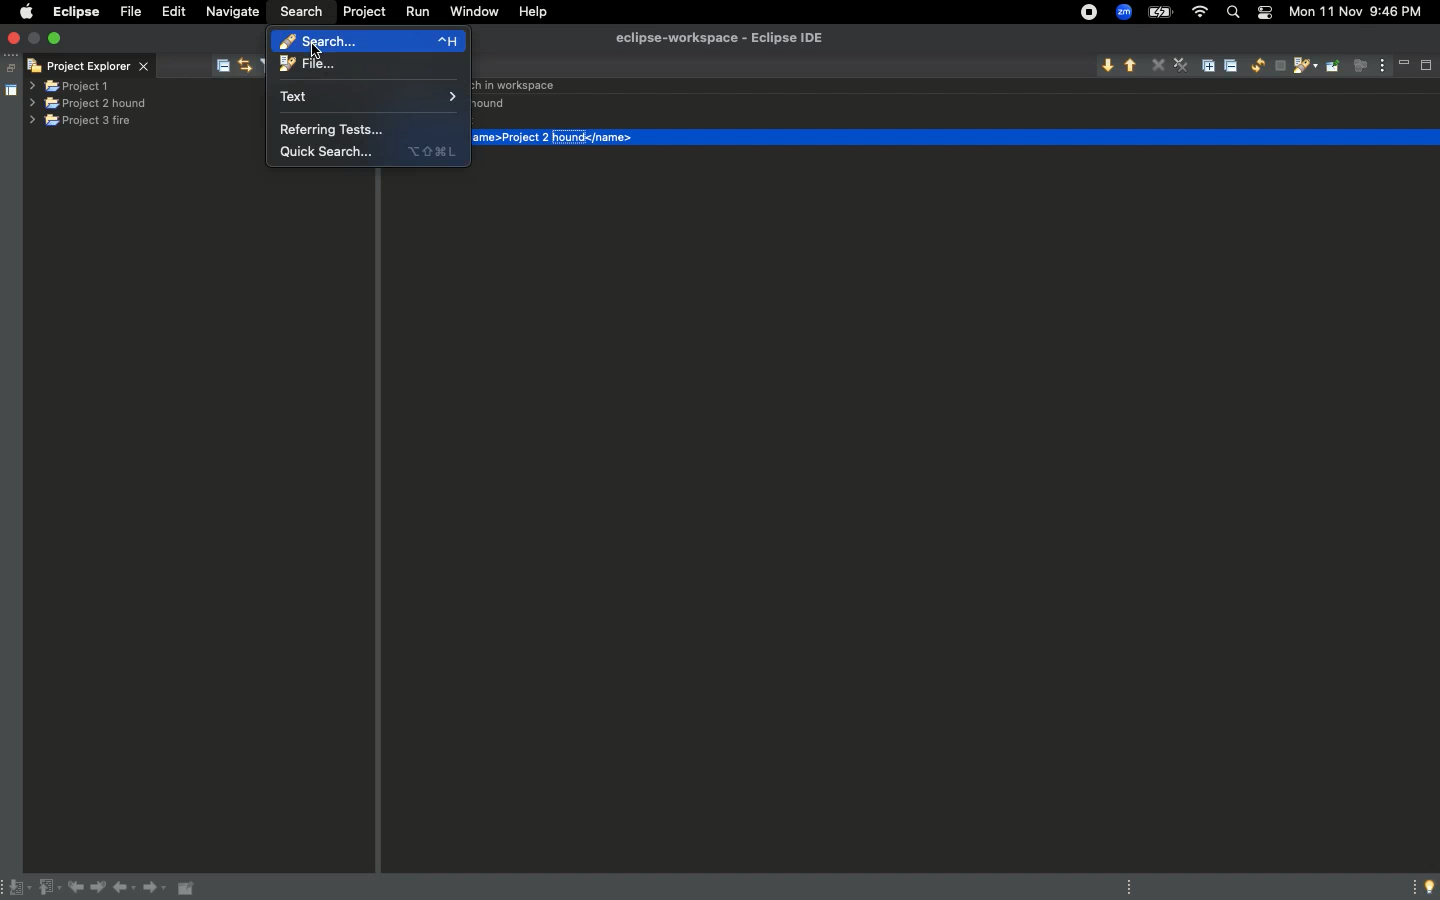 The width and height of the screenshot is (1440, 900). I want to click on Search, so click(1232, 13).